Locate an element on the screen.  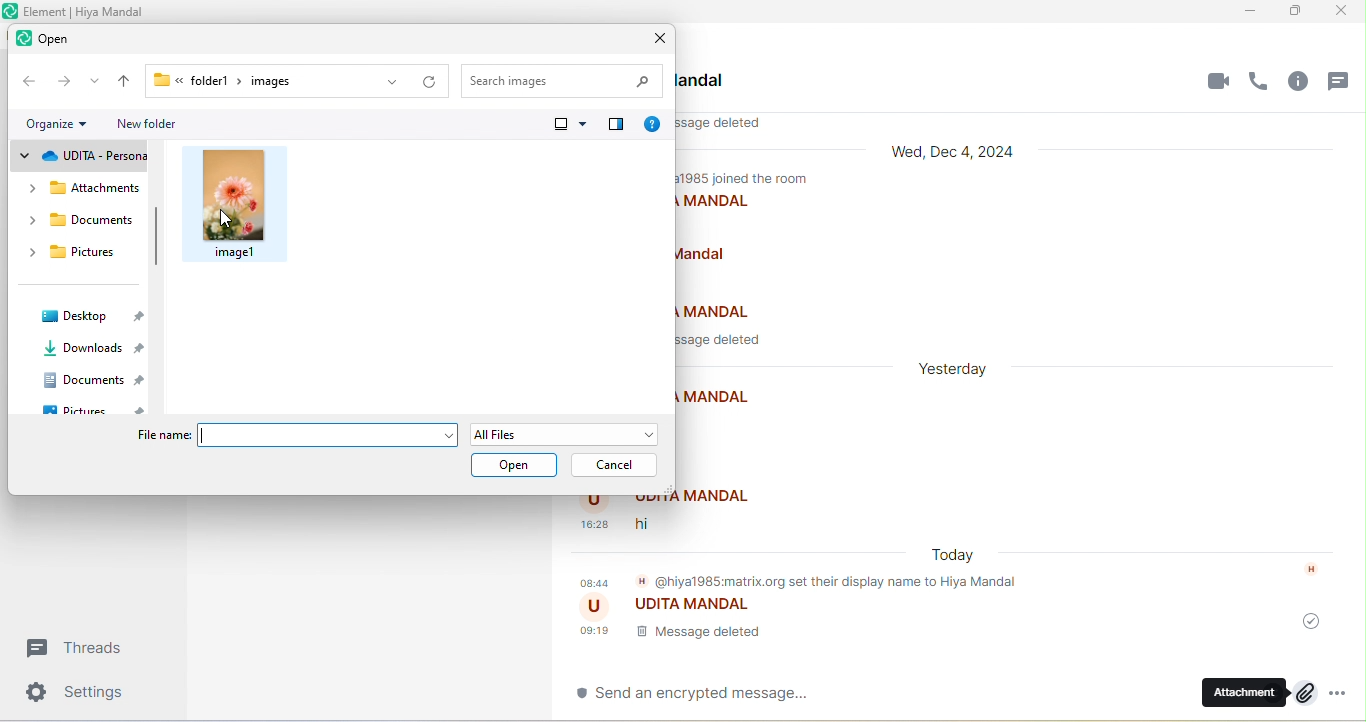
folder>images is located at coordinates (255, 81).